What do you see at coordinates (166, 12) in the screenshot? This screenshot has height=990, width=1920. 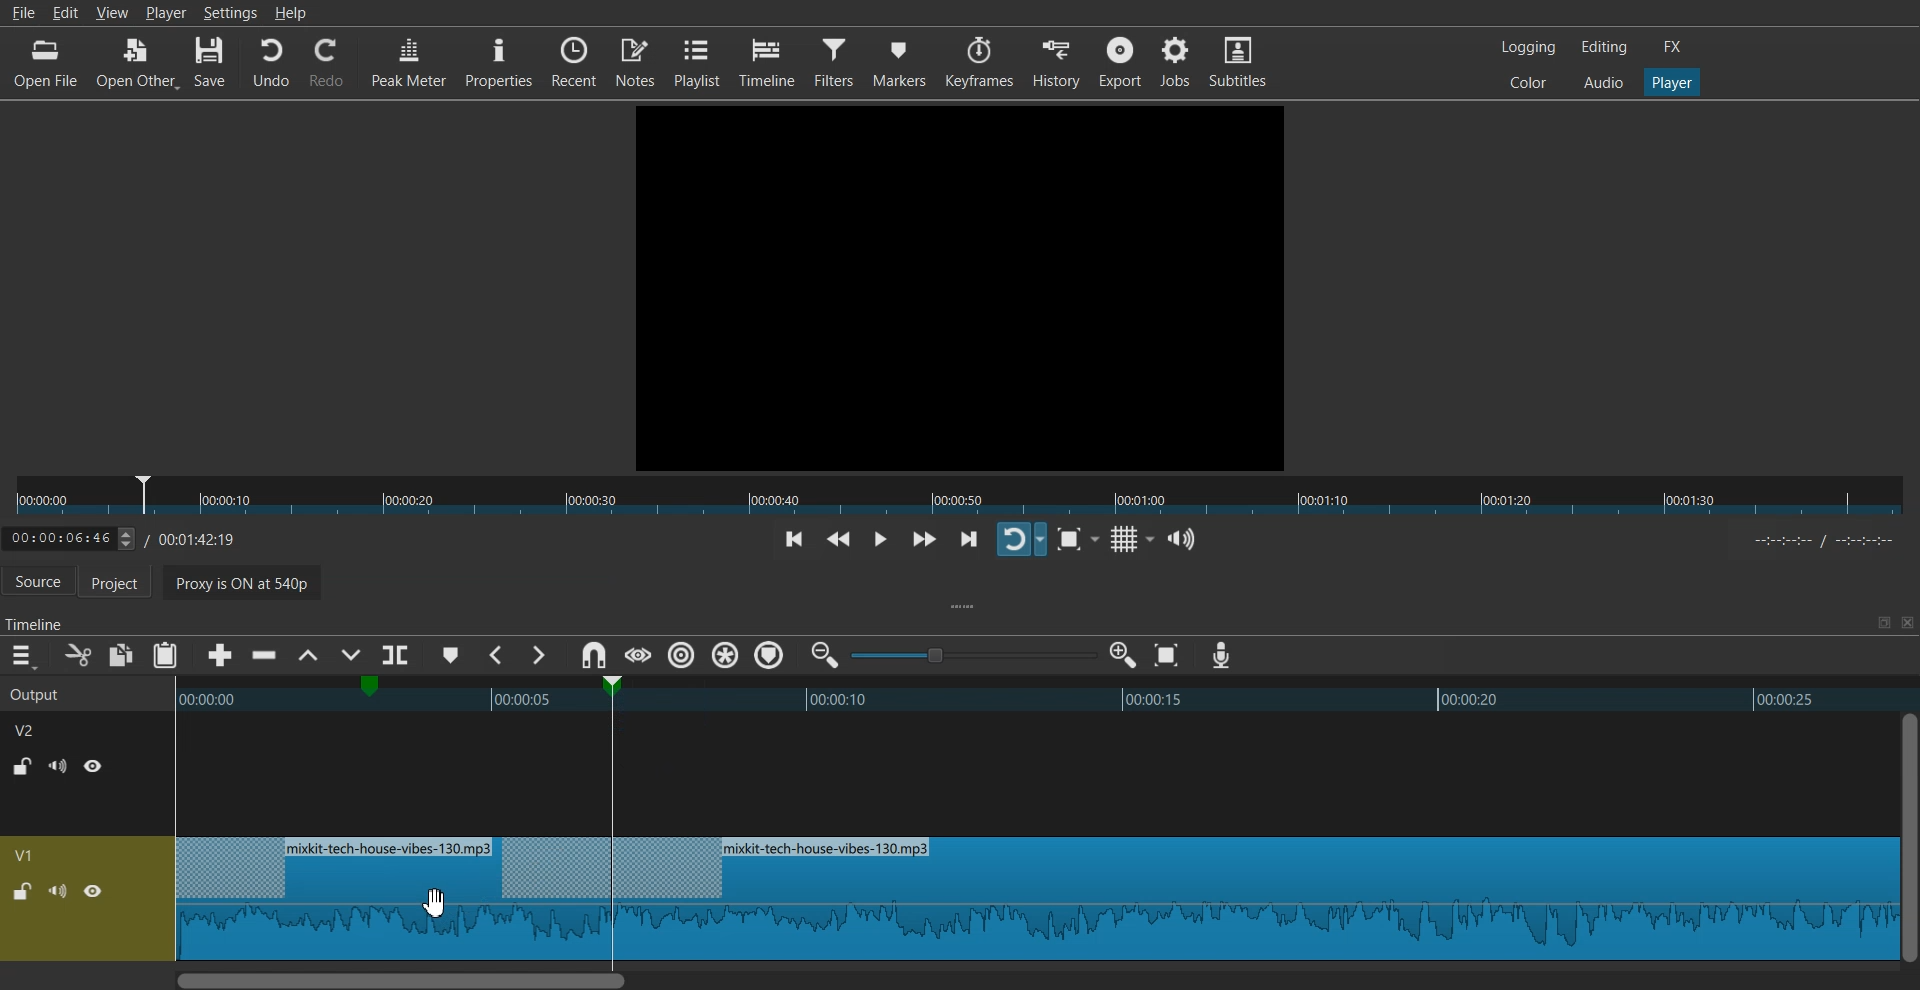 I see `Player` at bounding box center [166, 12].